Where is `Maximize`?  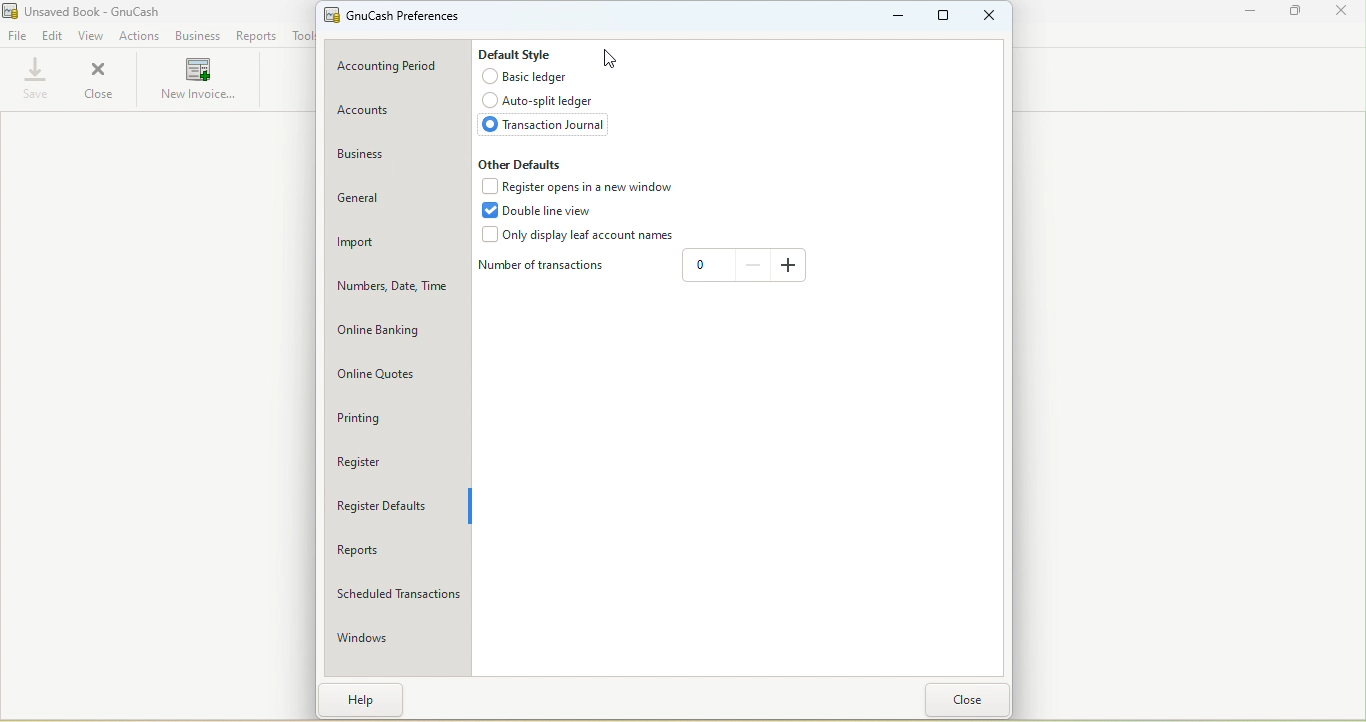 Maximize is located at coordinates (1295, 13).